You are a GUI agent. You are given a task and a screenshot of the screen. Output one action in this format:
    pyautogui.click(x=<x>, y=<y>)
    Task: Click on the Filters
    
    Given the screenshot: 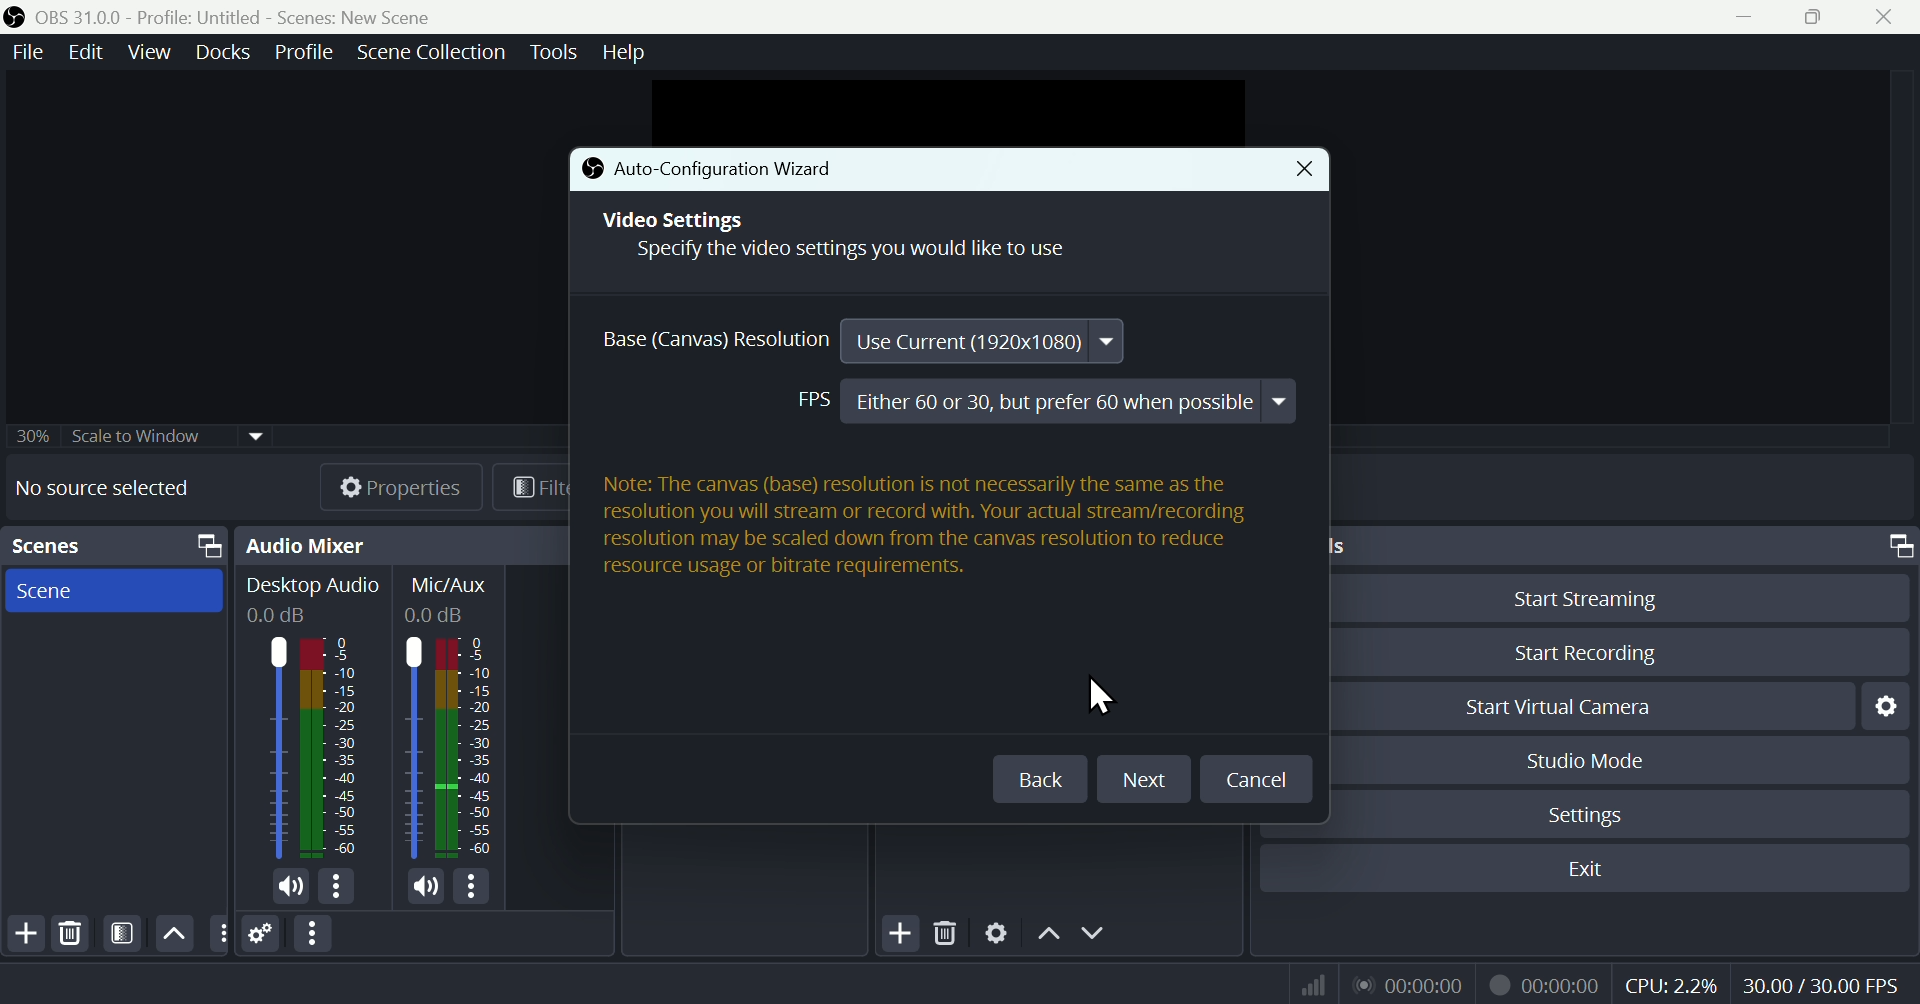 What is the action you would take?
    pyautogui.click(x=532, y=486)
    